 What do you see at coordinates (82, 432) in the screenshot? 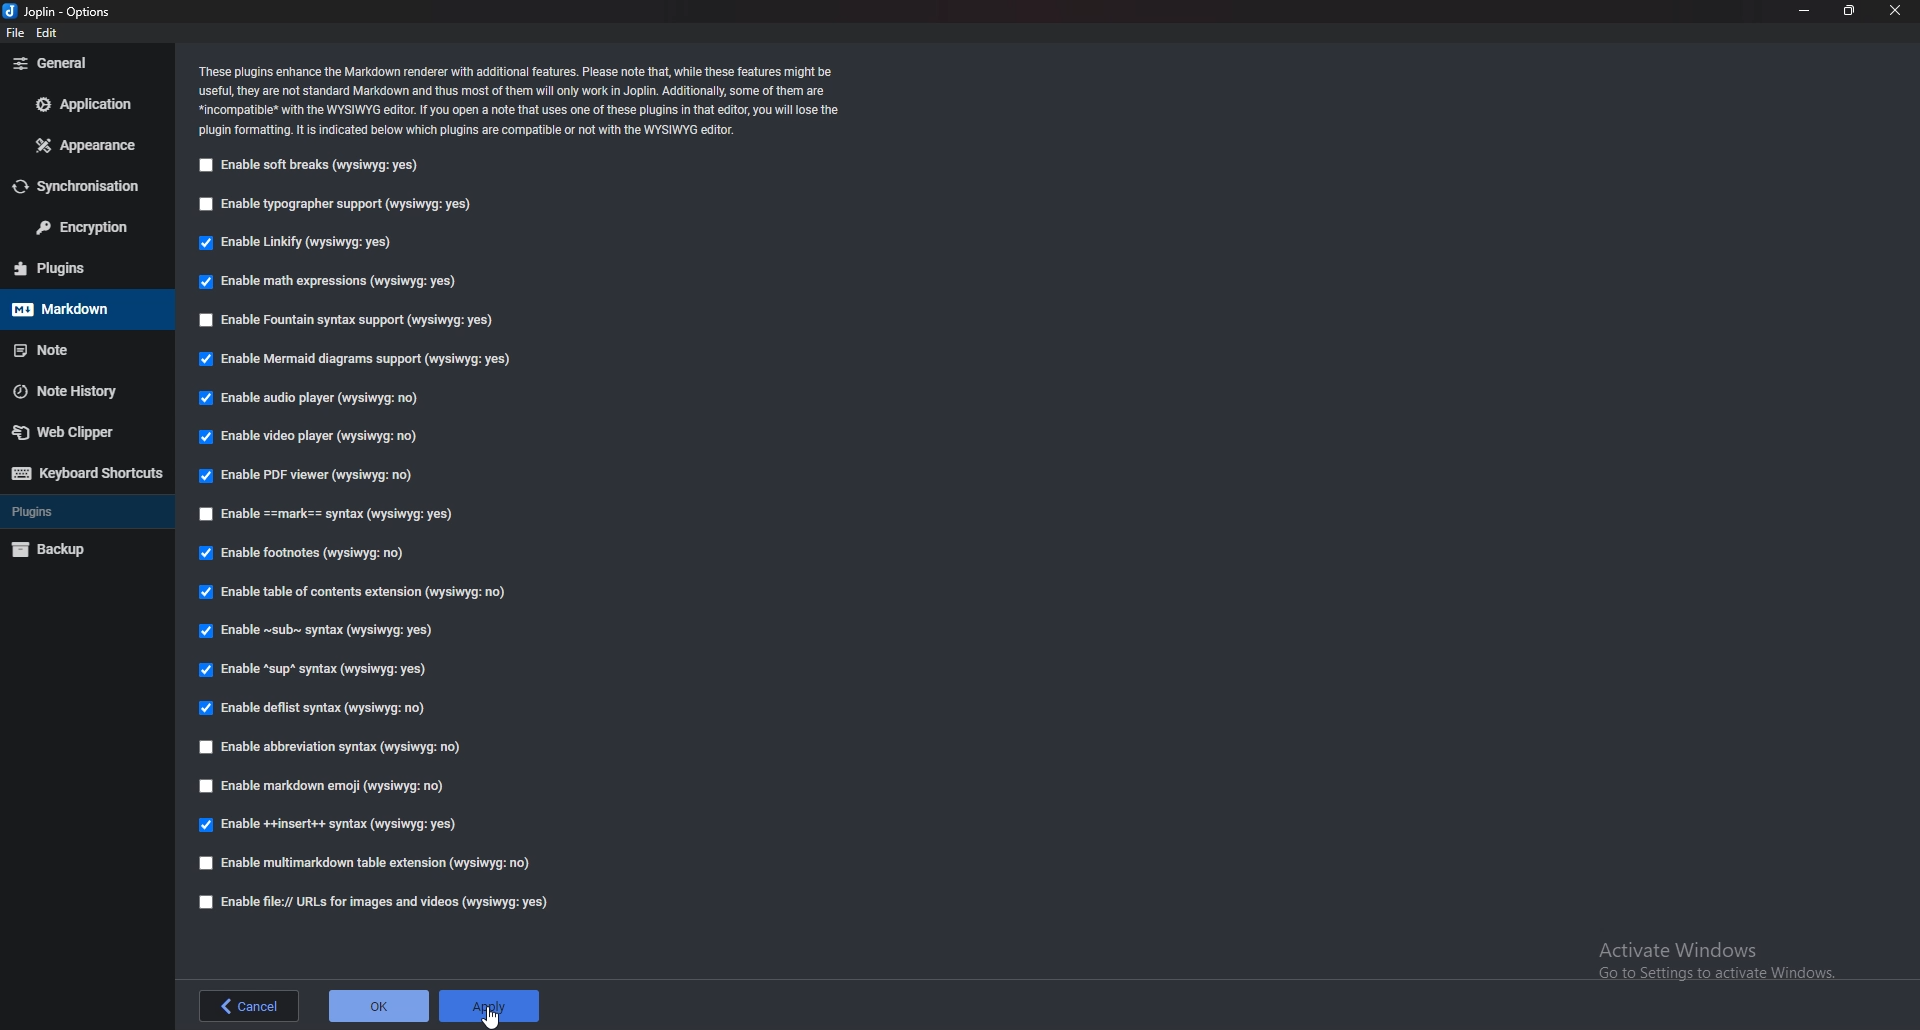
I see `Web Clipper` at bounding box center [82, 432].